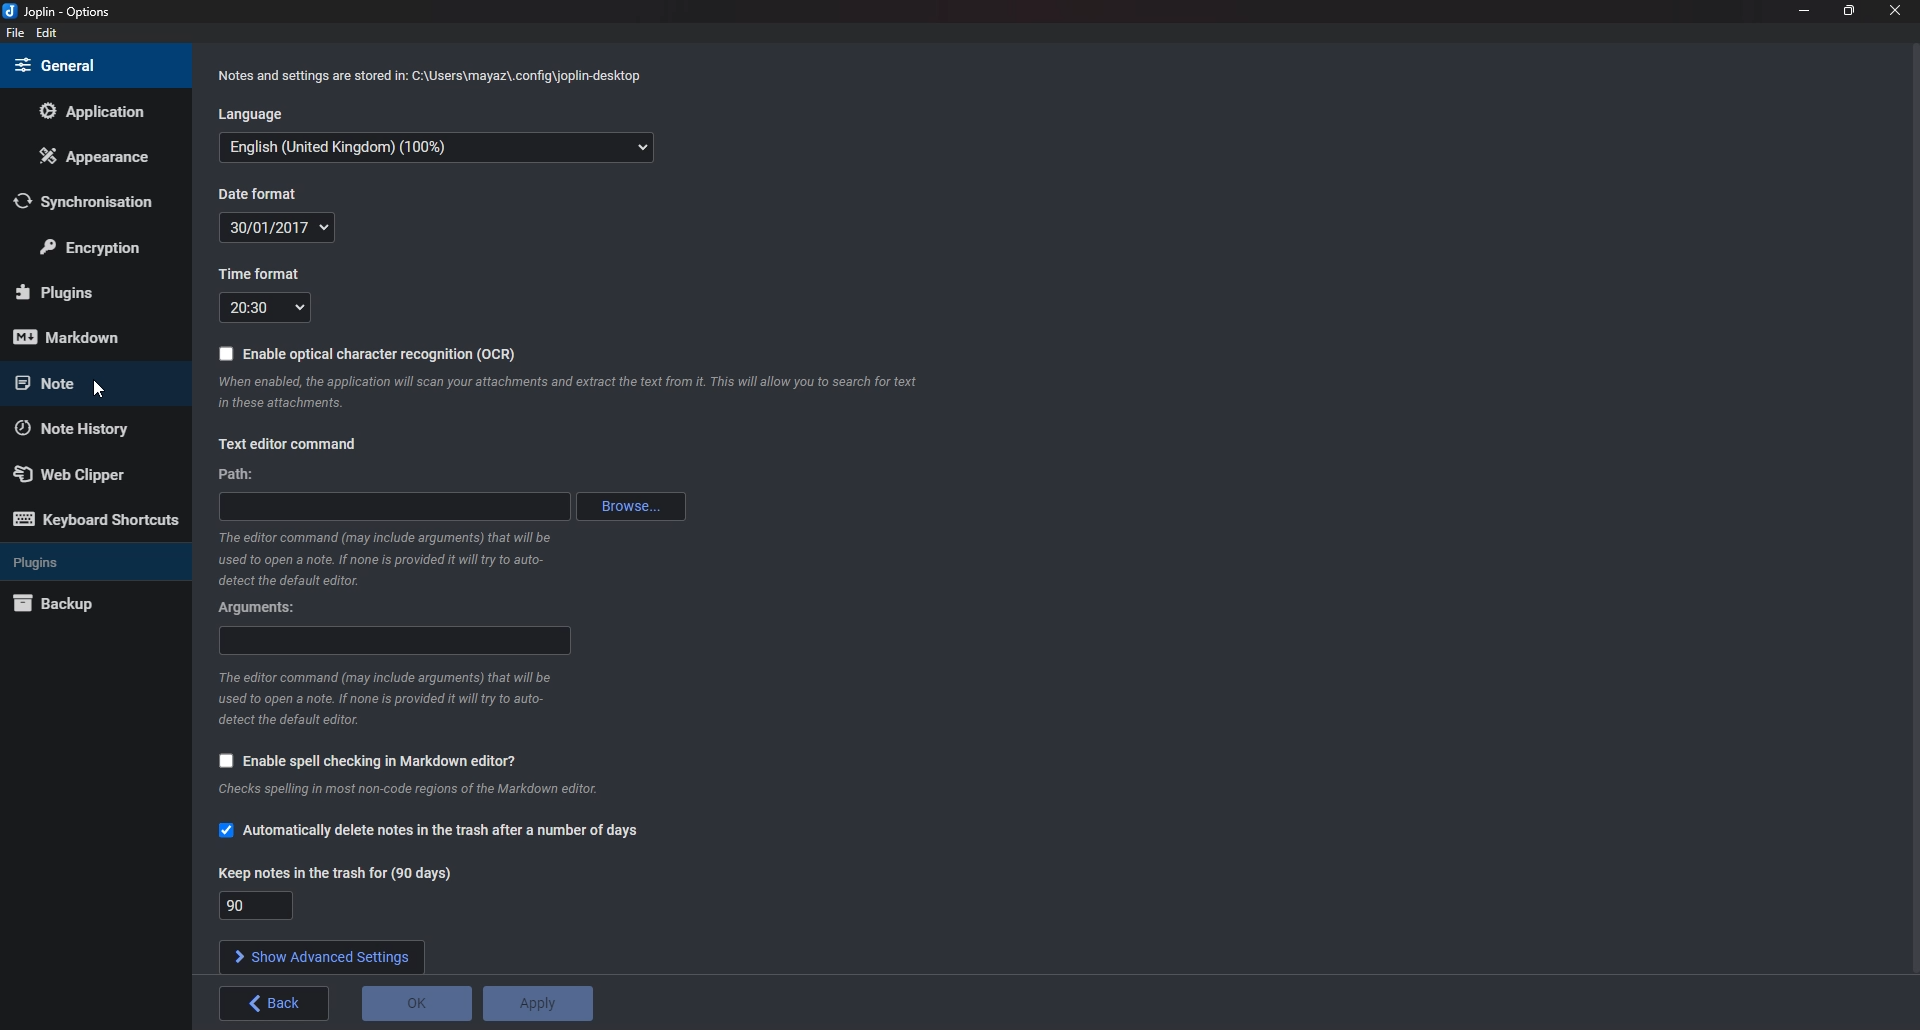  What do you see at coordinates (371, 763) in the screenshot?
I see `Enable spell checking` at bounding box center [371, 763].